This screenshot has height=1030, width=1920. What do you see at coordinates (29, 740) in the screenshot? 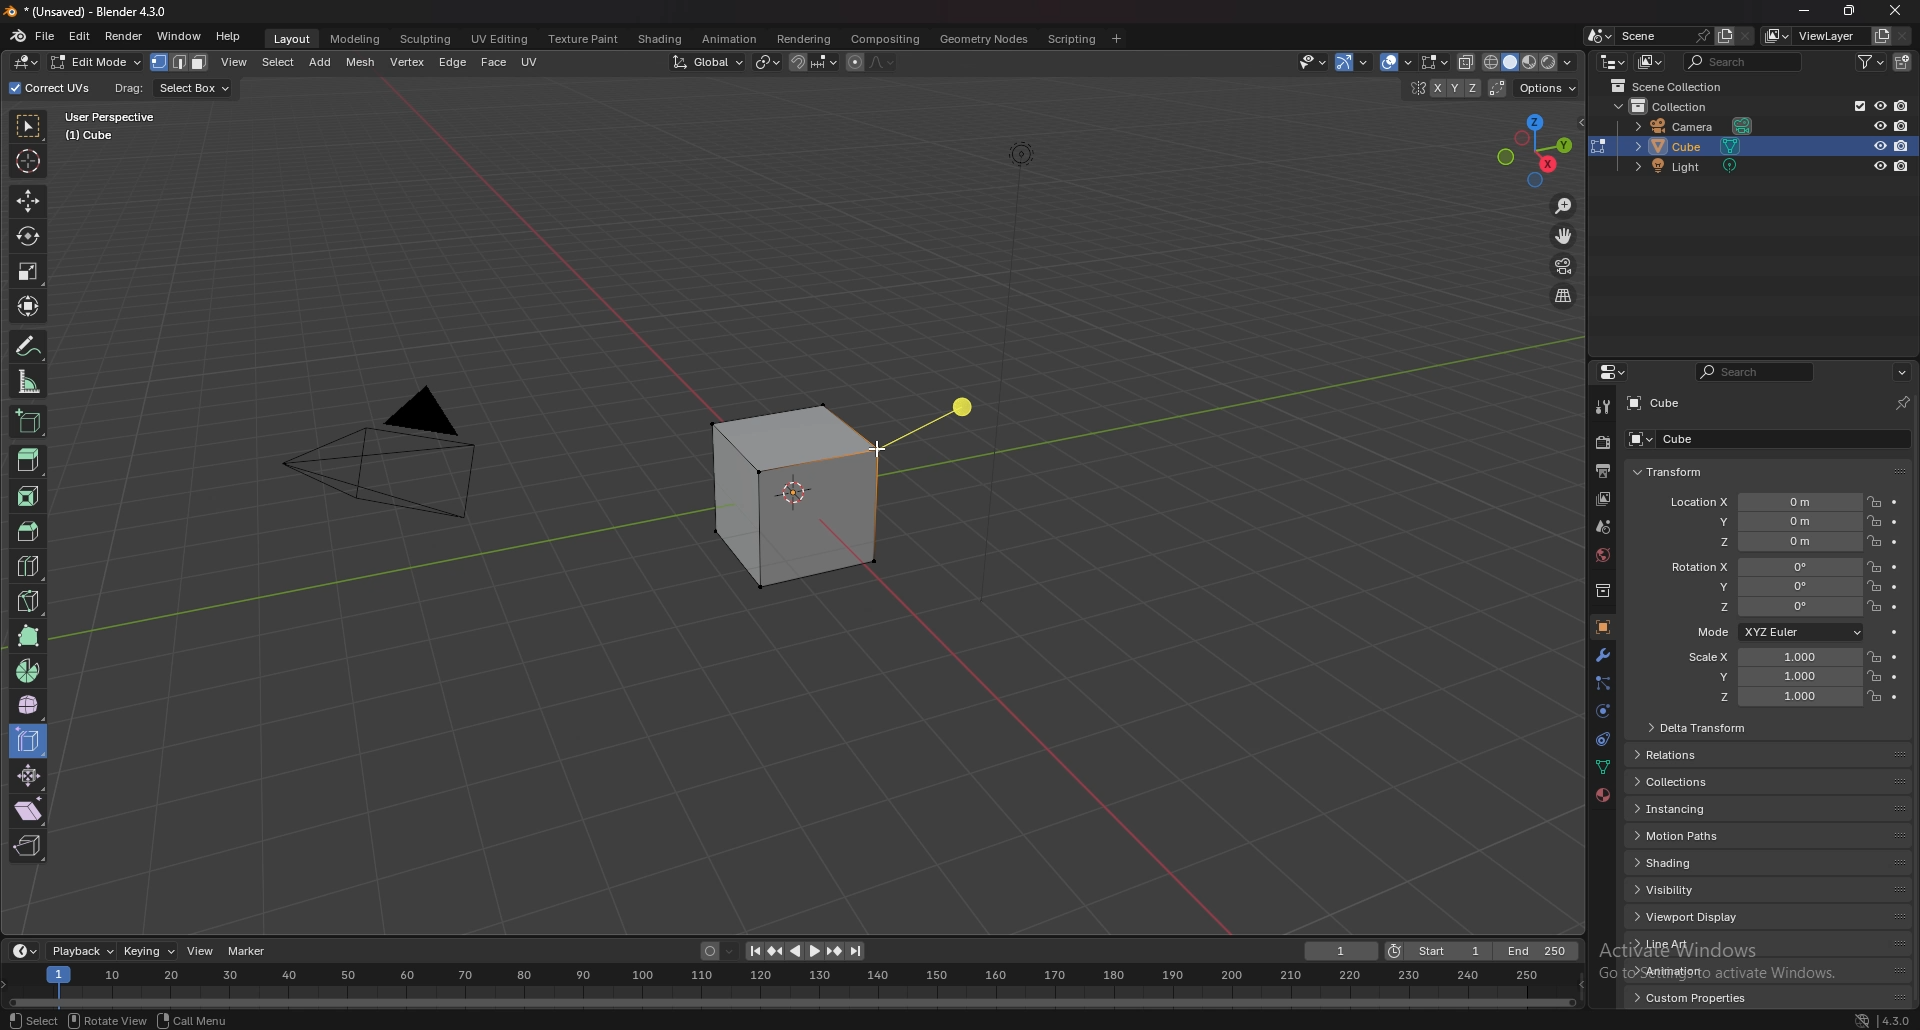
I see `edge slide` at bounding box center [29, 740].